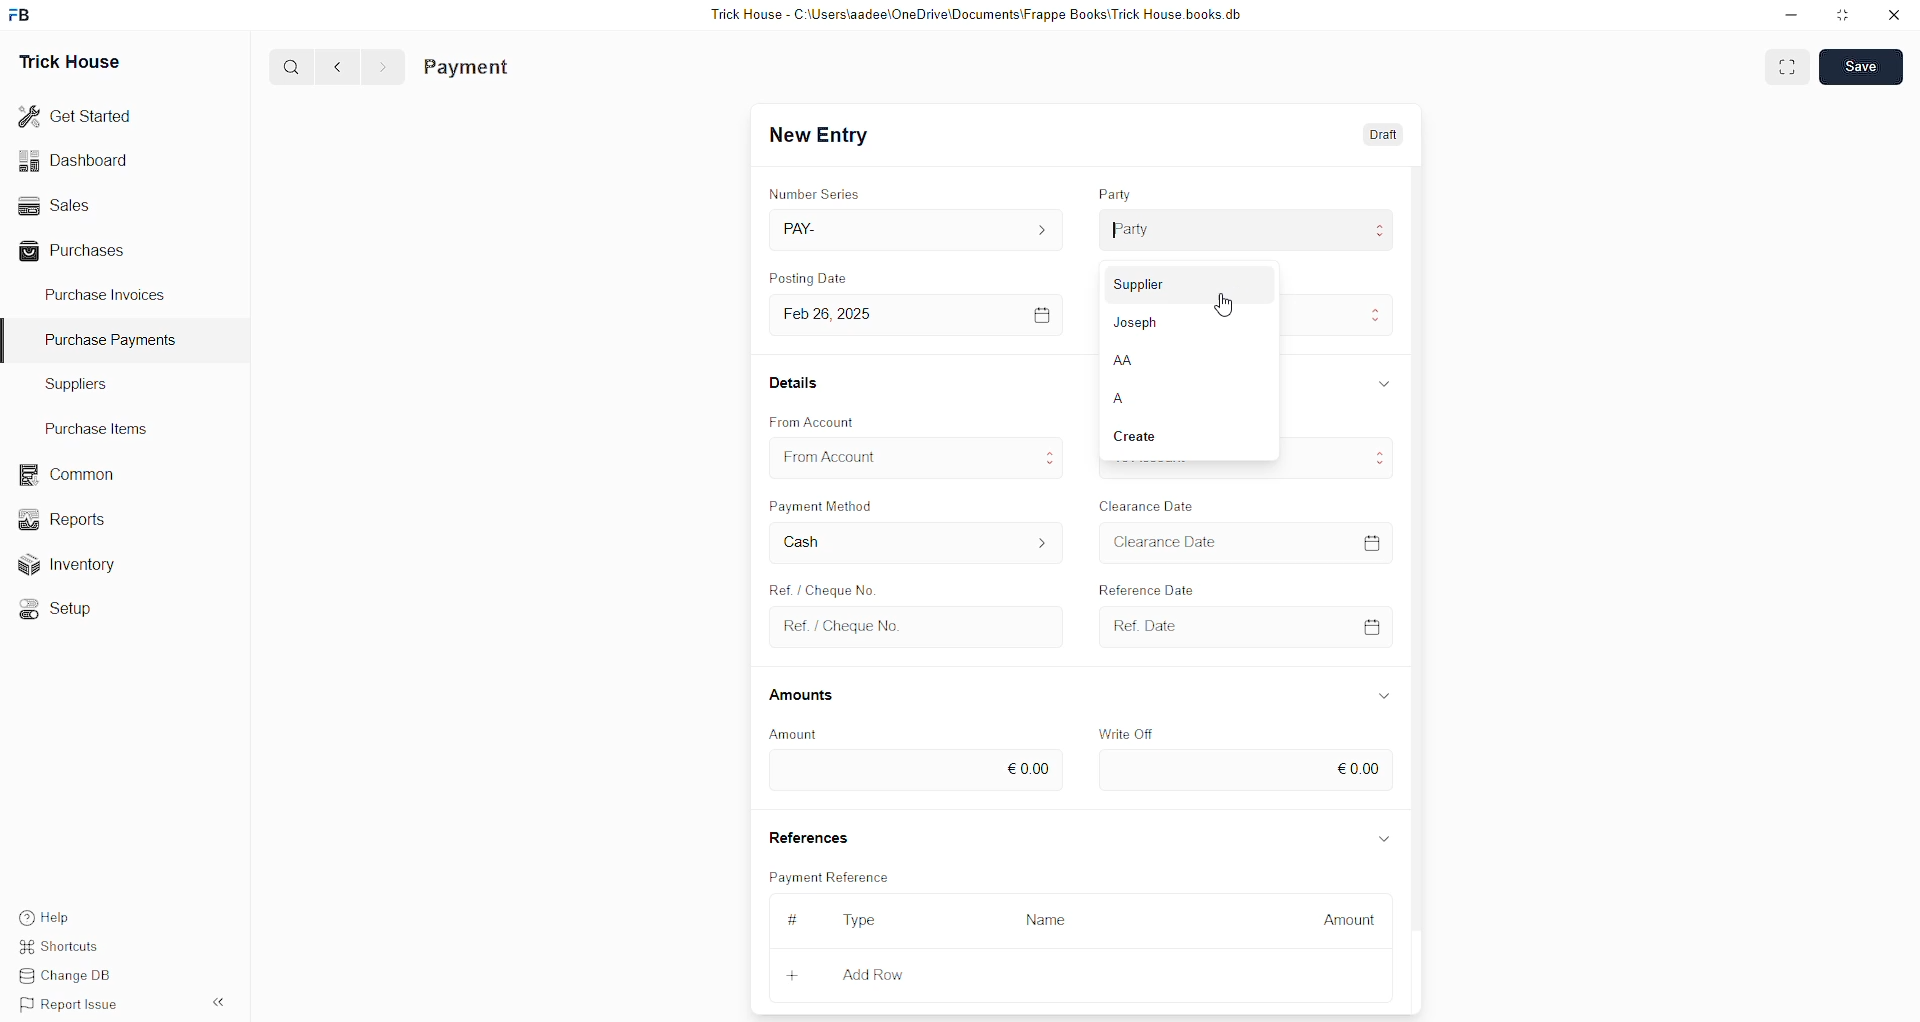 The image size is (1920, 1022). What do you see at coordinates (1226, 309) in the screenshot?
I see `cursor` at bounding box center [1226, 309].